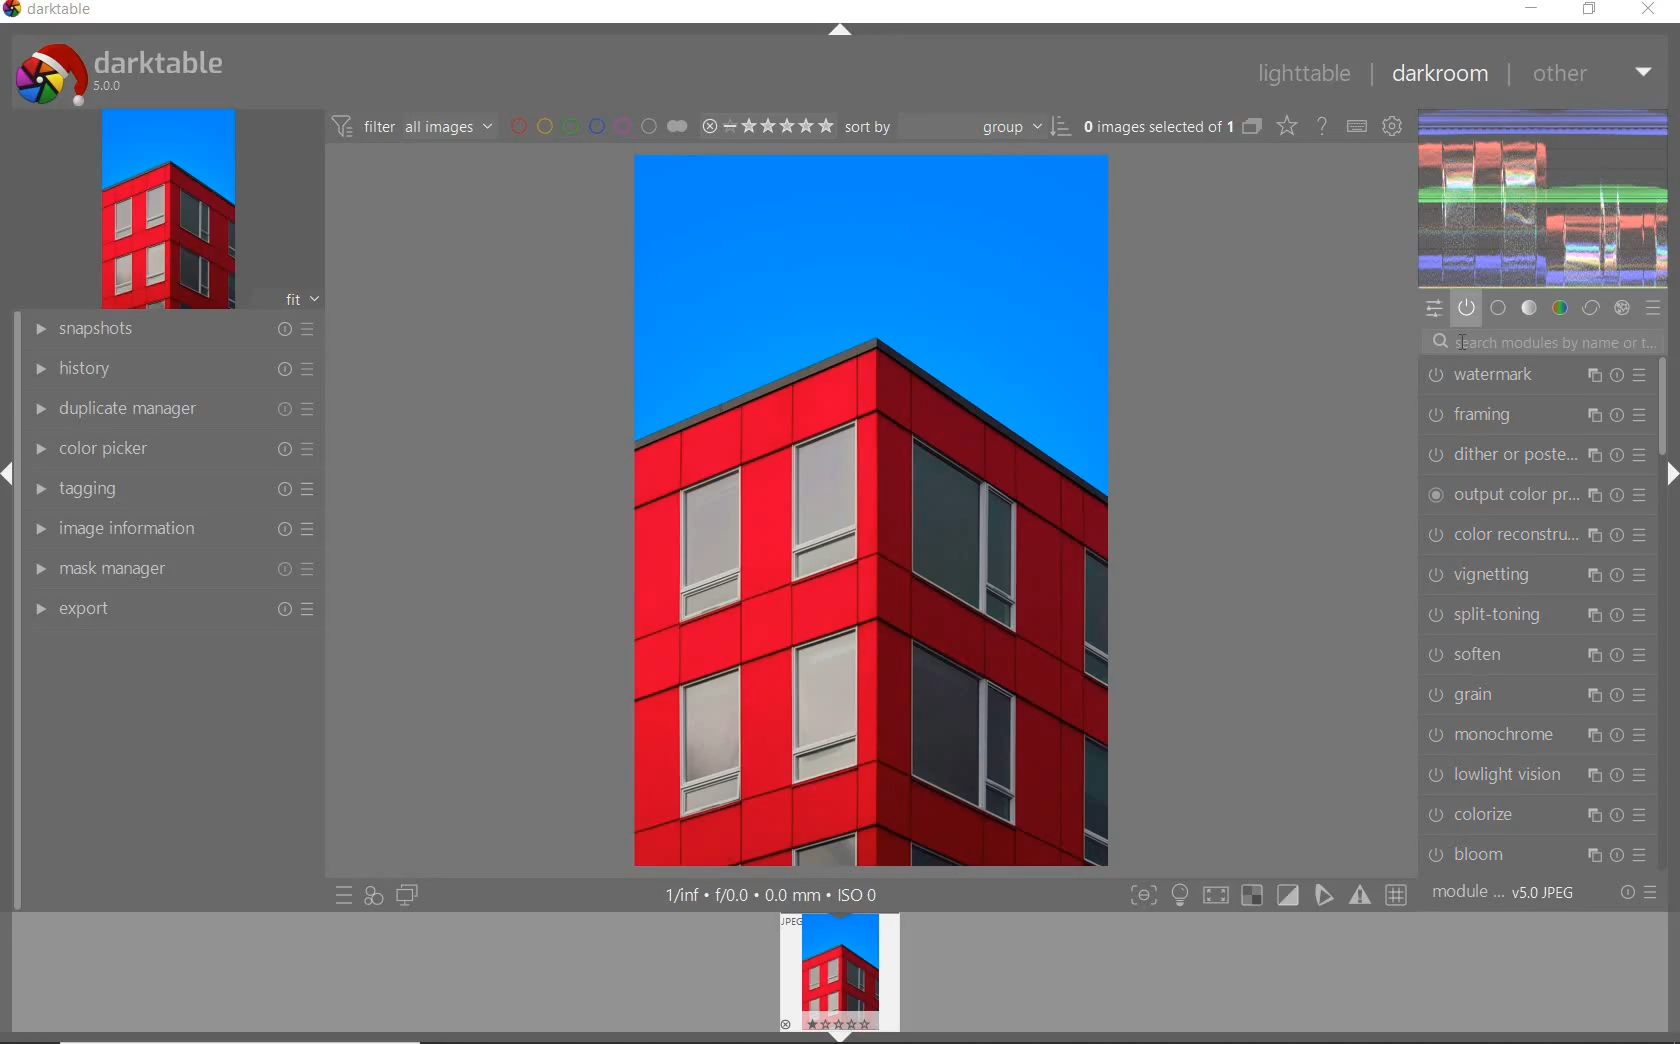 Image resolution: width=1680 pixels, height=1044 pixels. What do you see at coordinates (841, 1036) in the screenshot?
I see `expand/collapse` at bounding box center [841, 1036].